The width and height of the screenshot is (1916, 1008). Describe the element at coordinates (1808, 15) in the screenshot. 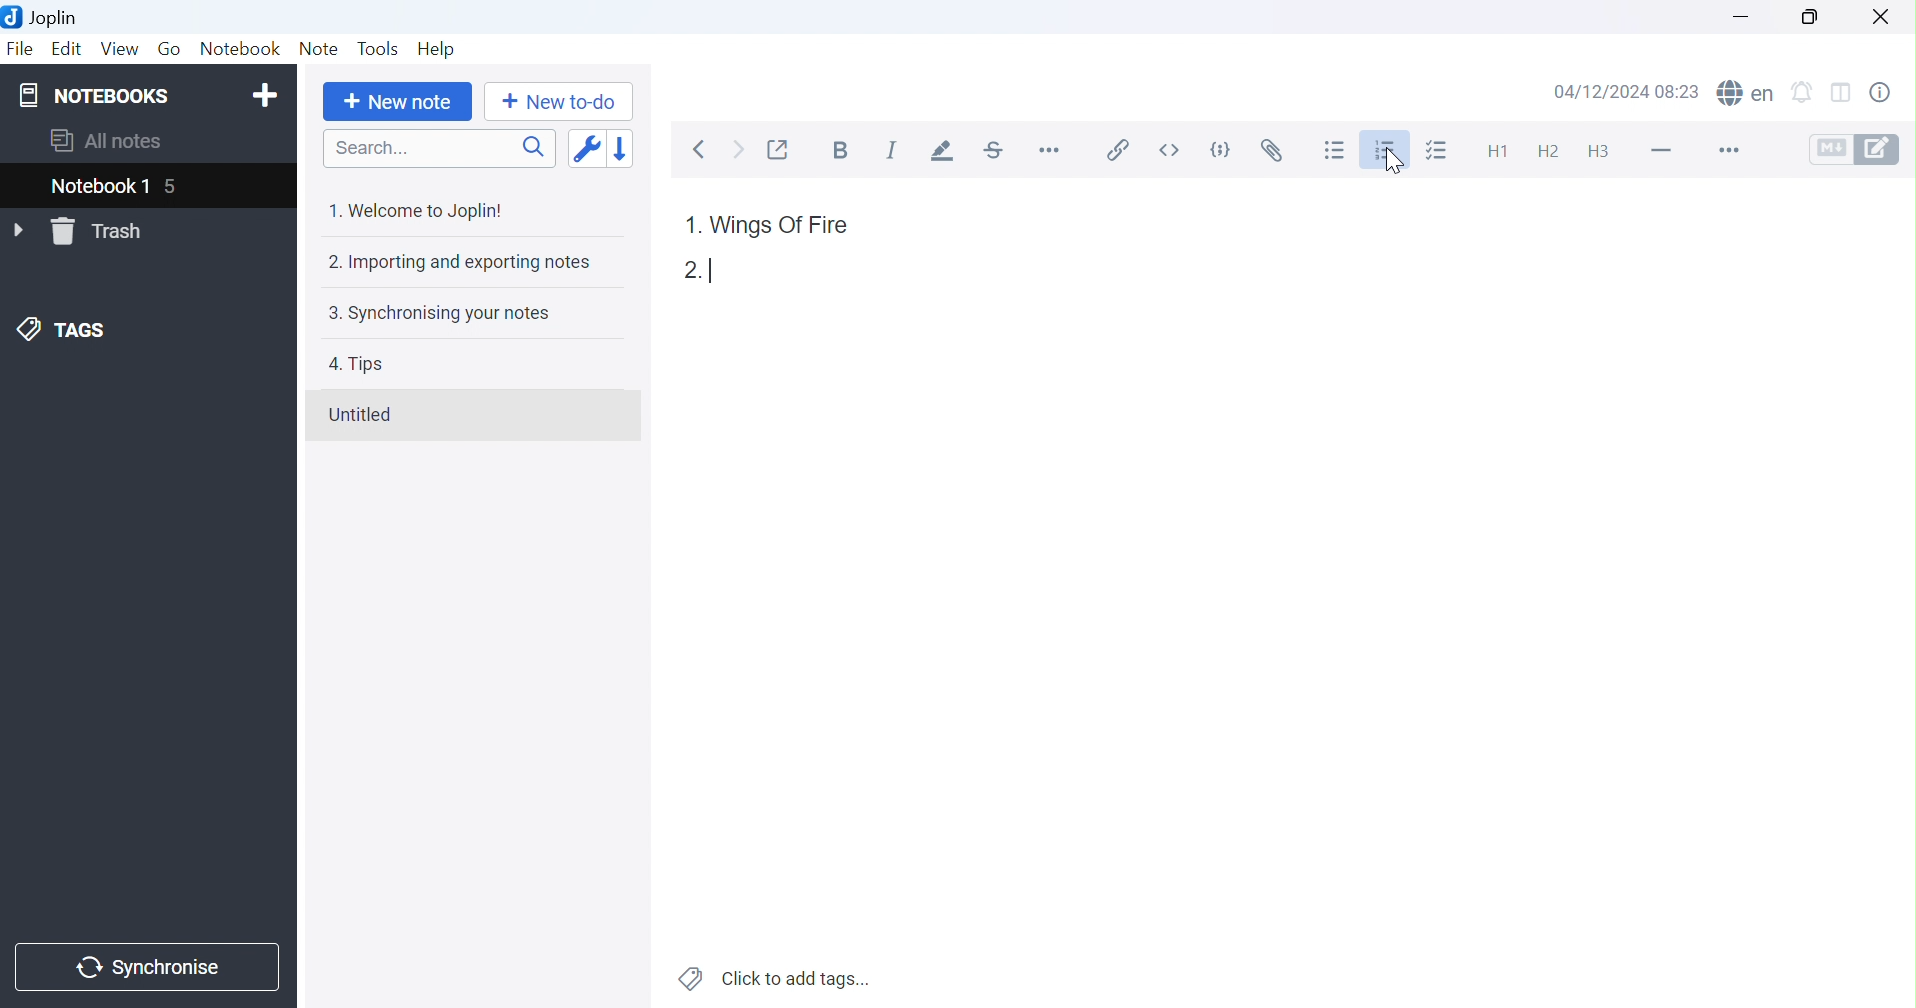

I see `Restore Down` at that location.